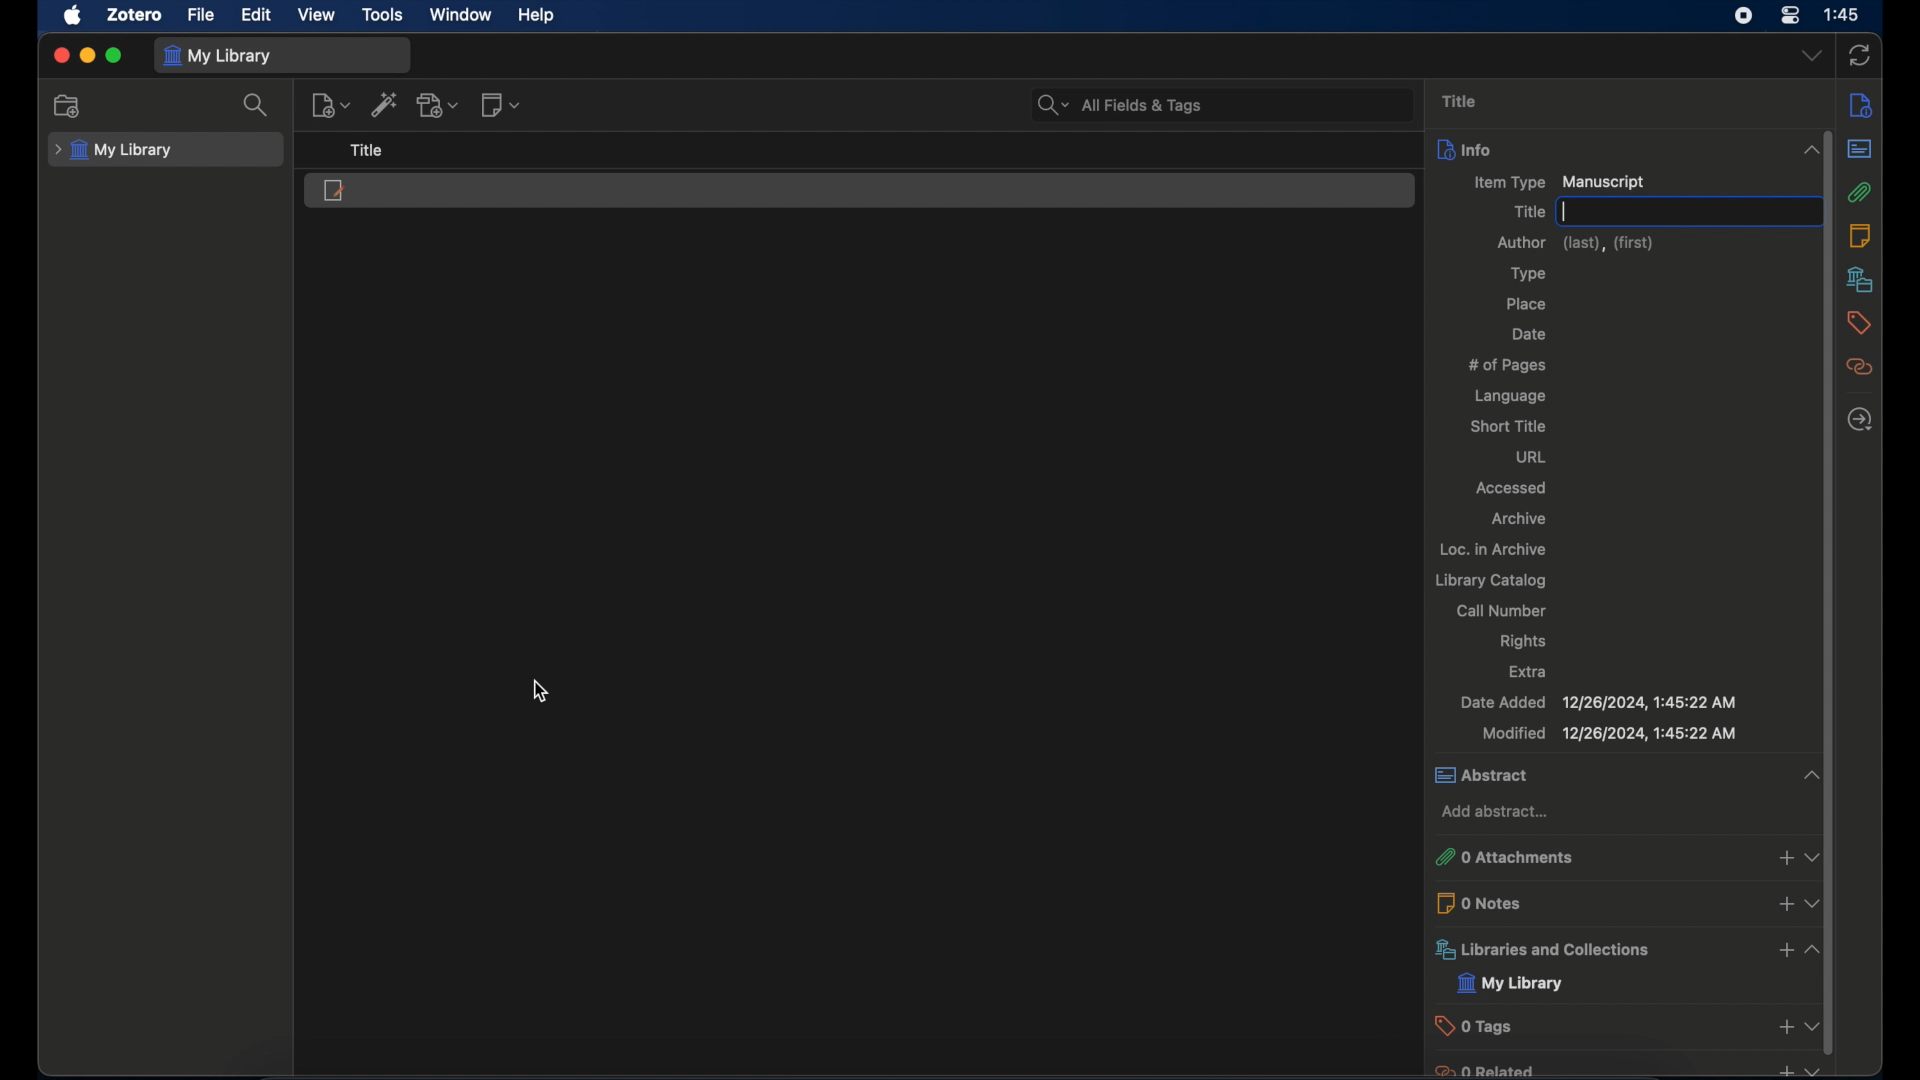  I want to click on rights, so click(1524, 642).